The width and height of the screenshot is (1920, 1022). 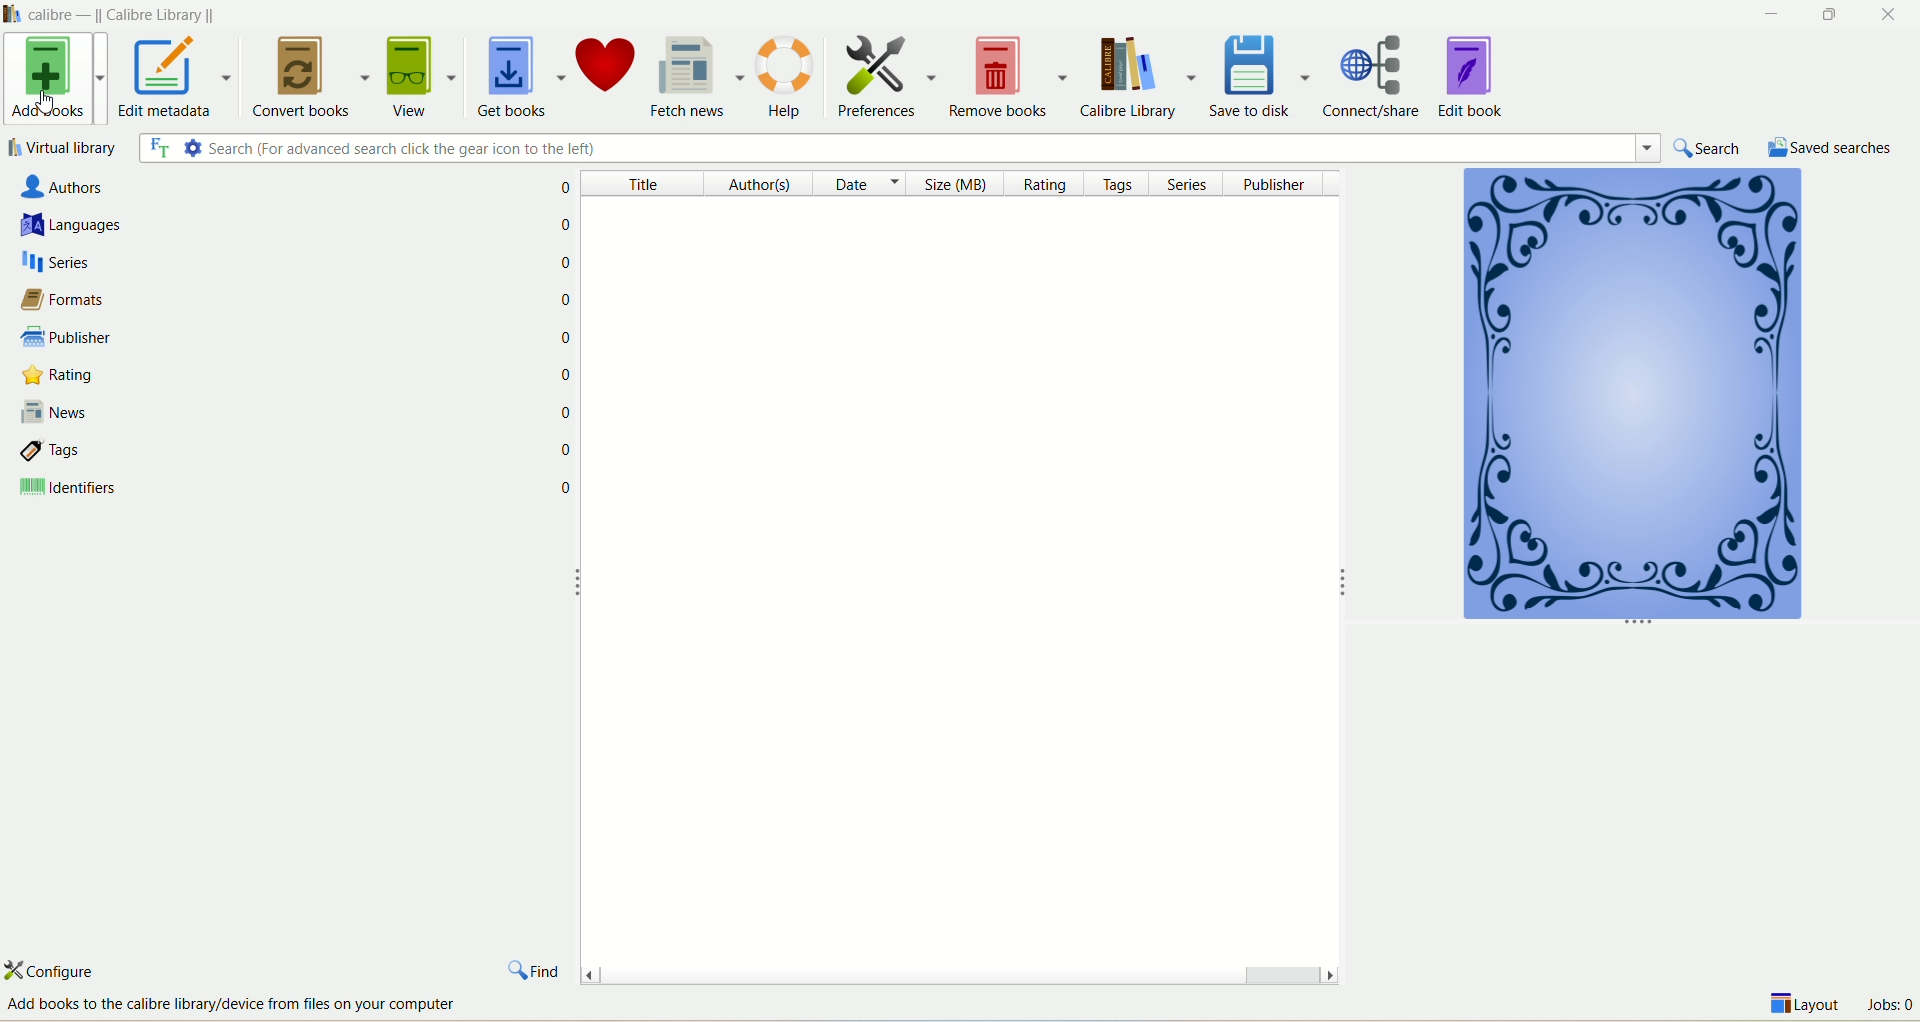 What do you see at coordinates (1121, 185) in the screenshot?
I see `tags` at bounding box center [1121, 185].